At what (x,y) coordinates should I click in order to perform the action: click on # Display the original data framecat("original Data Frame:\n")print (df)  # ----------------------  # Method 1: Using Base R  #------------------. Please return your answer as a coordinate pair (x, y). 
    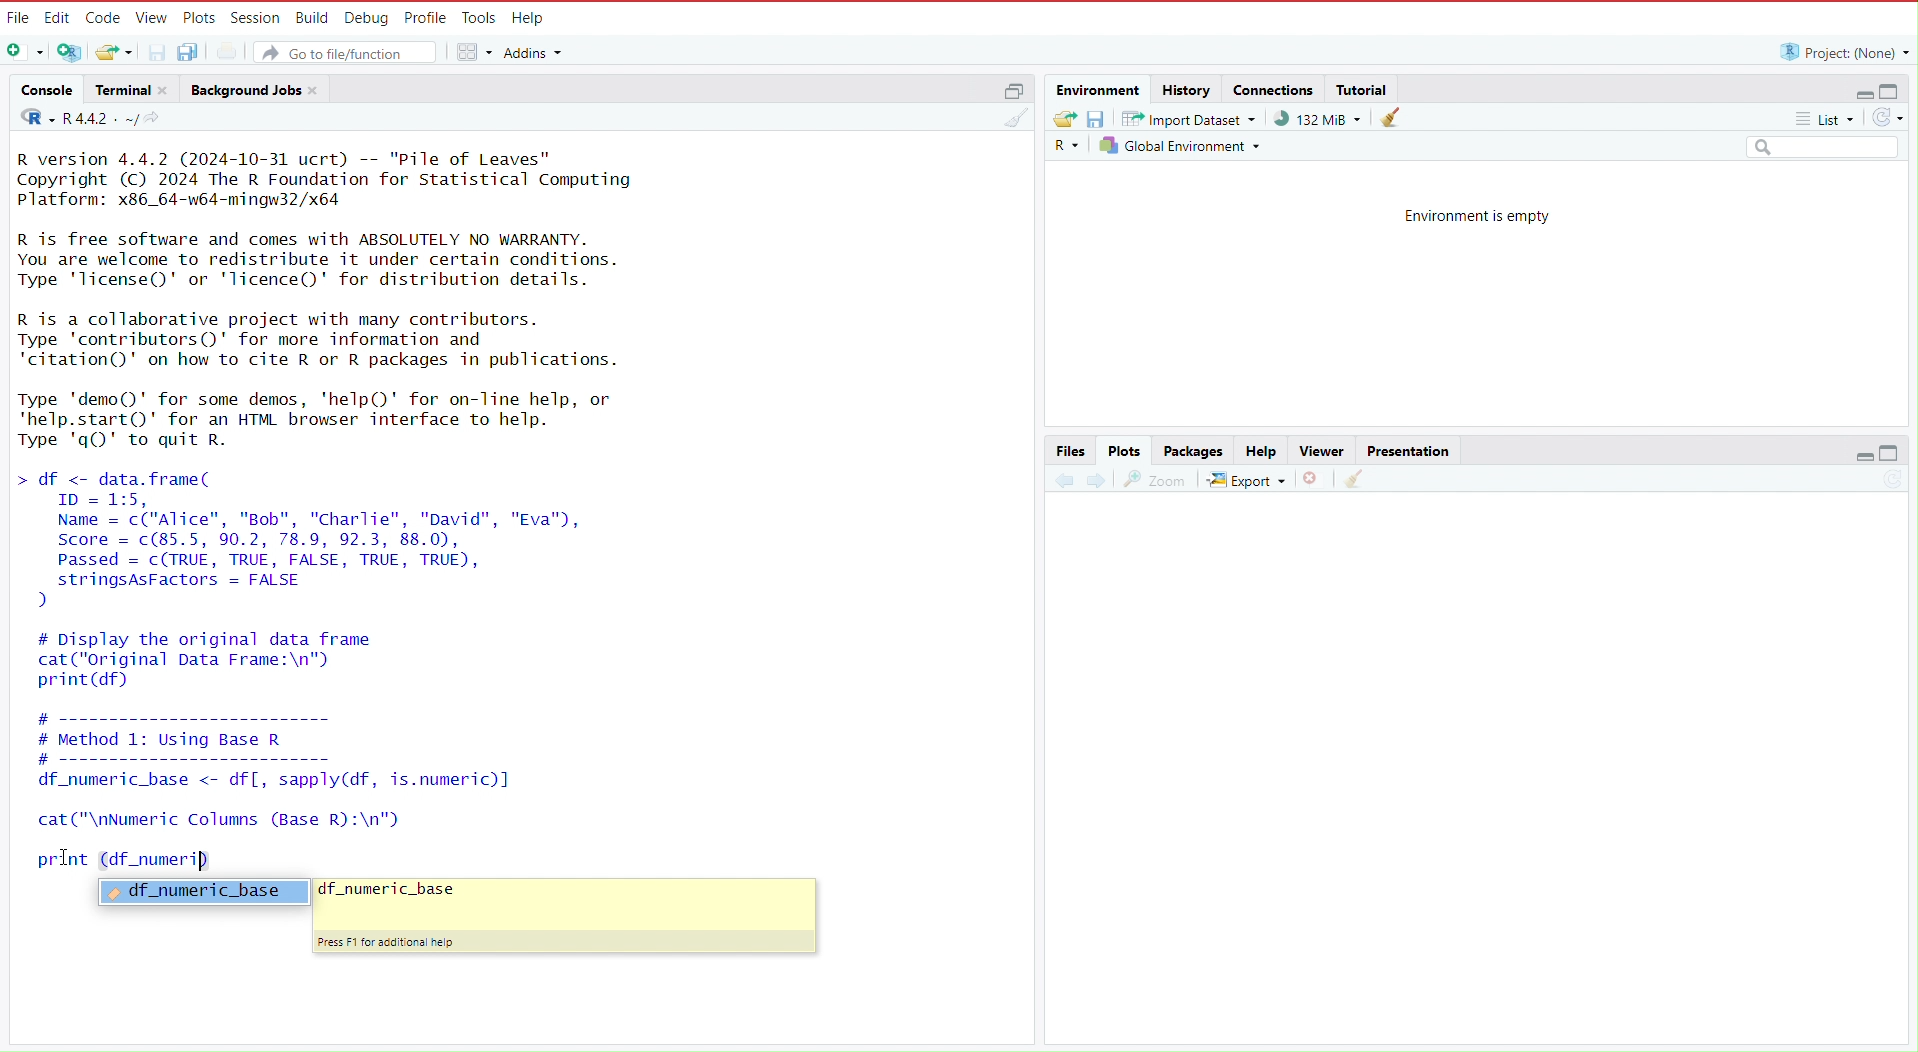
    Looking at the image, I should click on (327, 697).